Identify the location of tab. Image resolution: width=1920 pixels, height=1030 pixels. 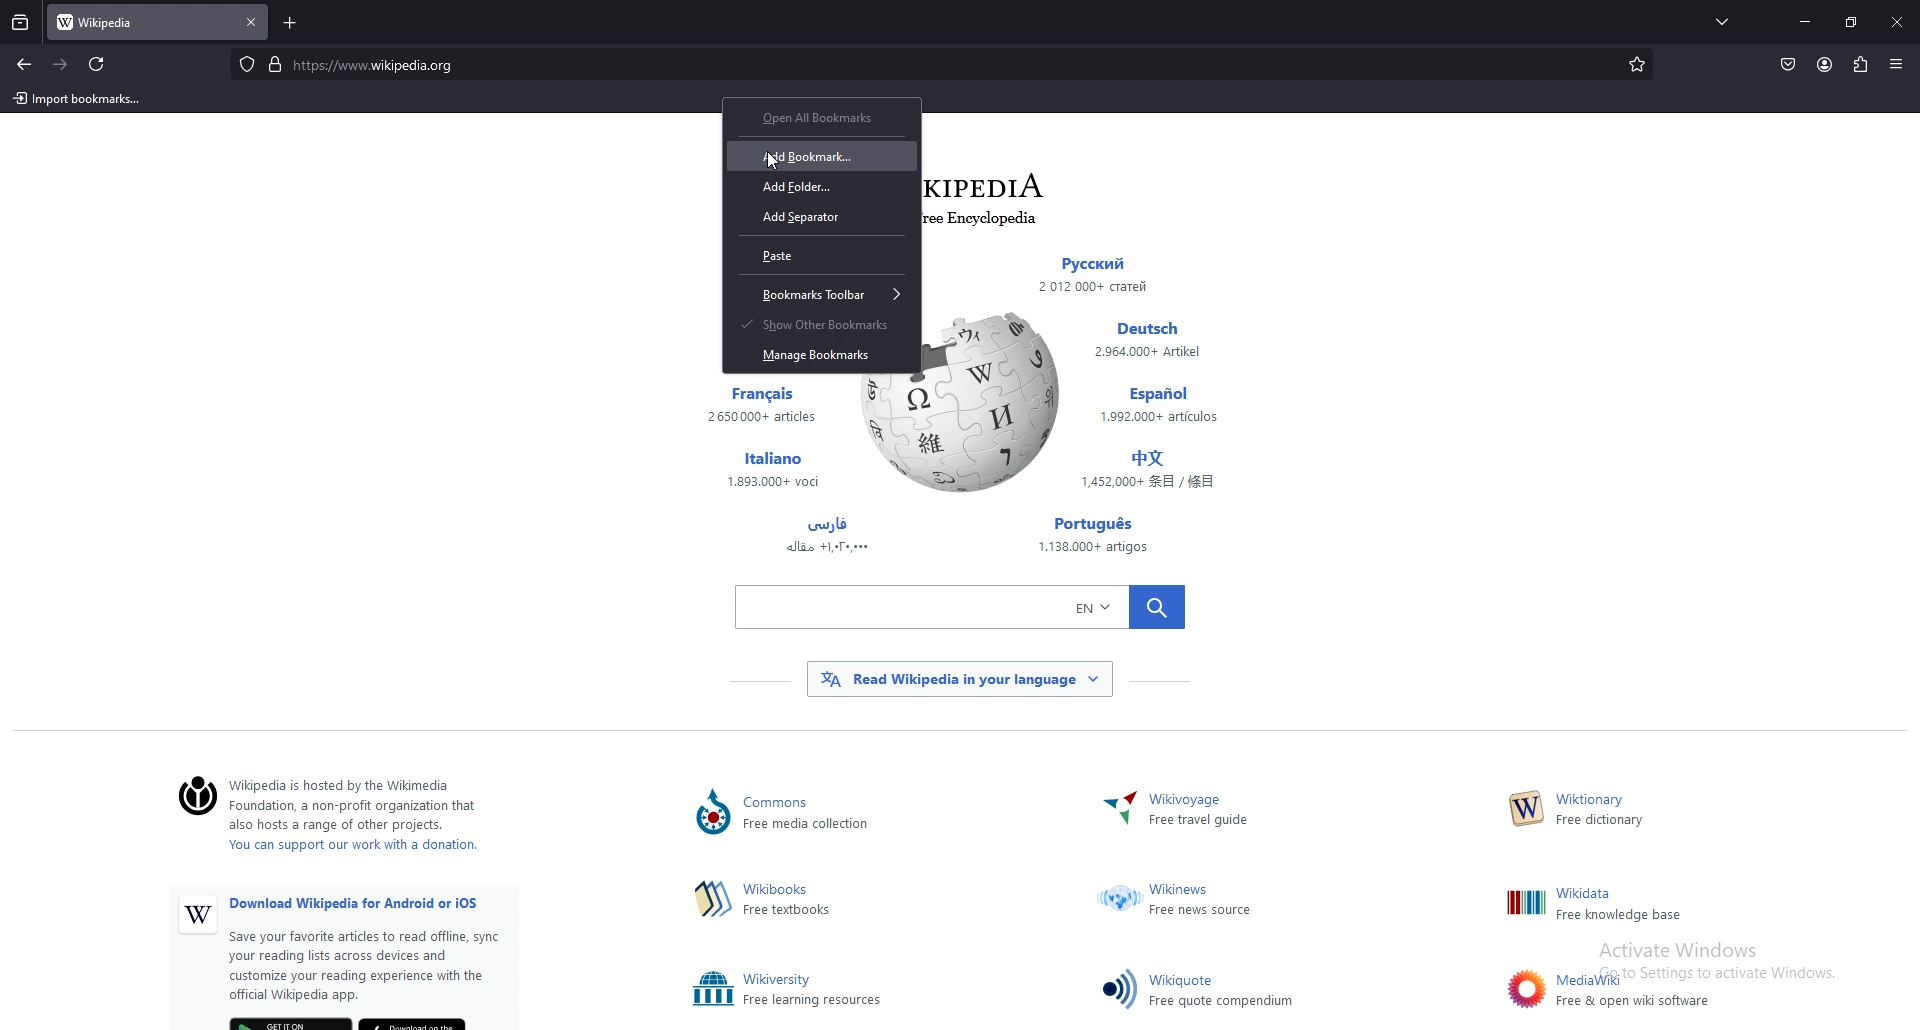
(136, 24).